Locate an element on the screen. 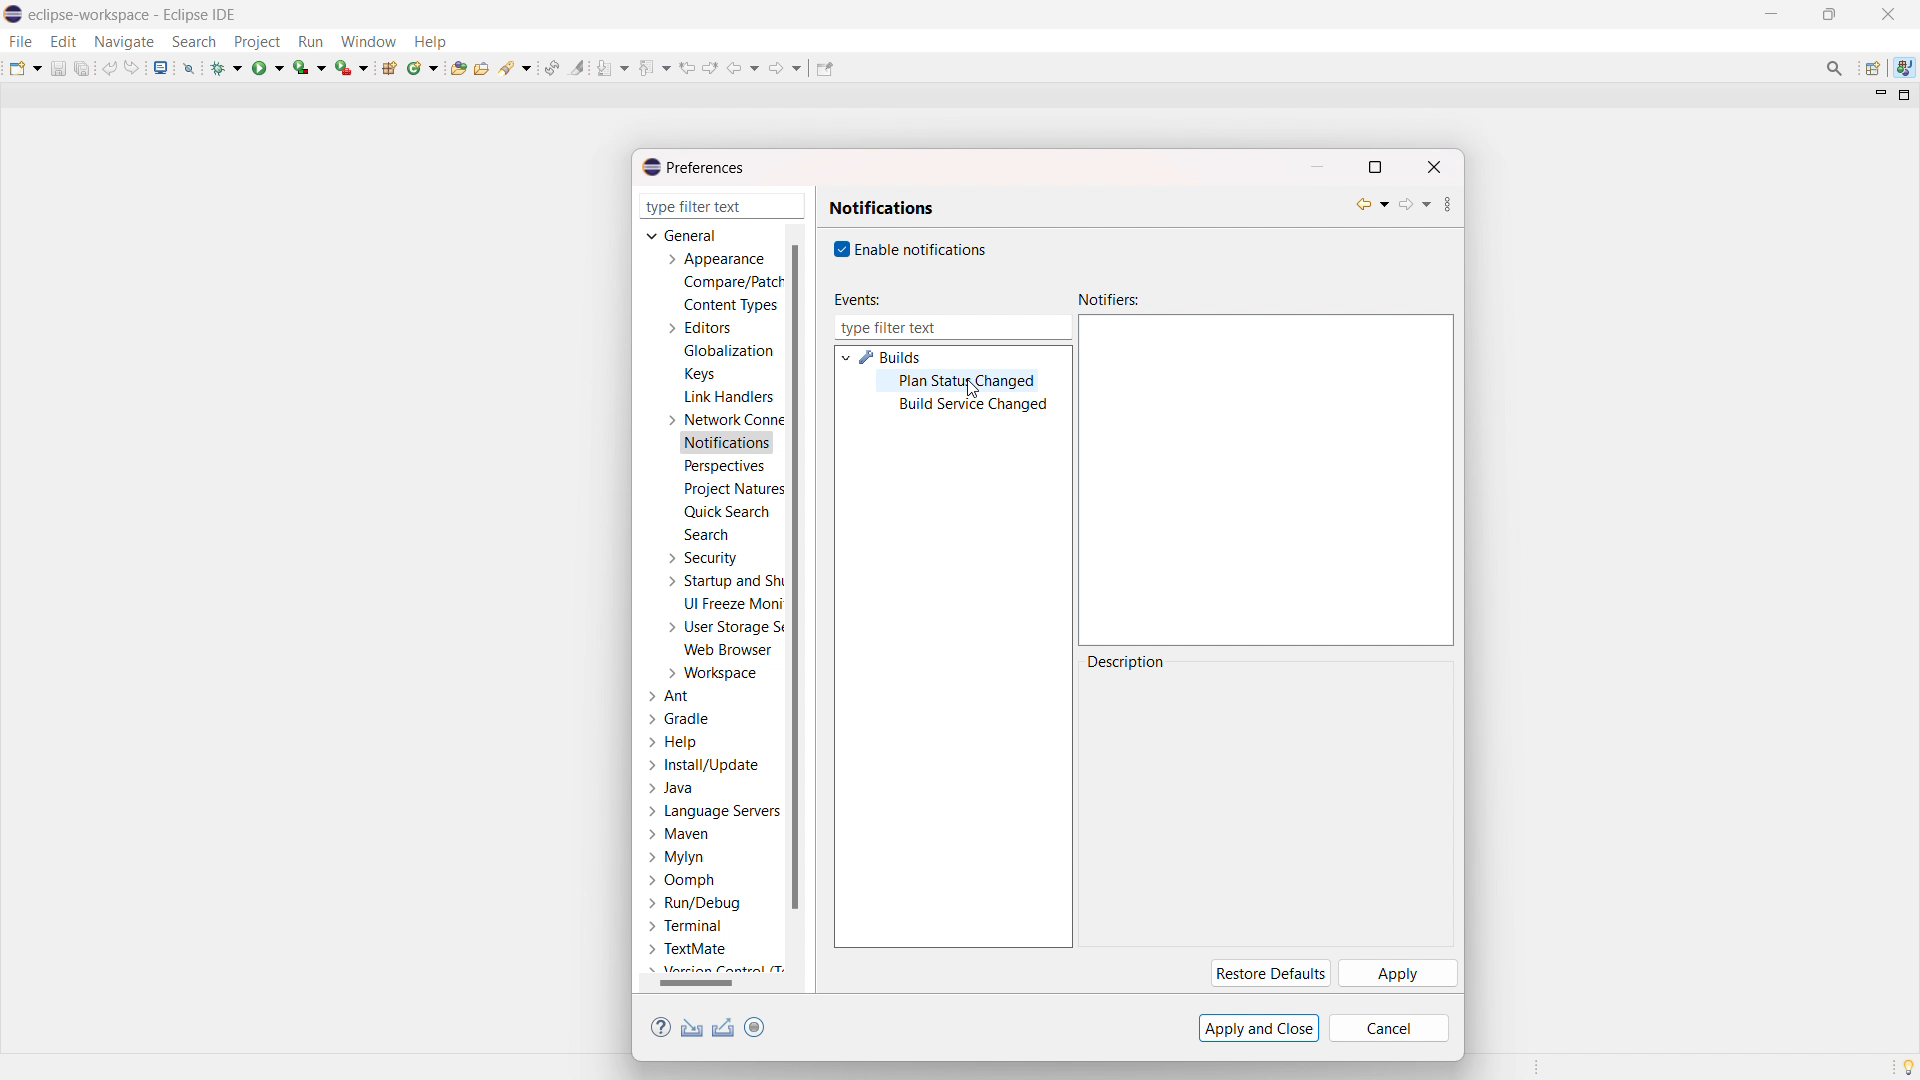  view next location is located at coordinates (710, 66).